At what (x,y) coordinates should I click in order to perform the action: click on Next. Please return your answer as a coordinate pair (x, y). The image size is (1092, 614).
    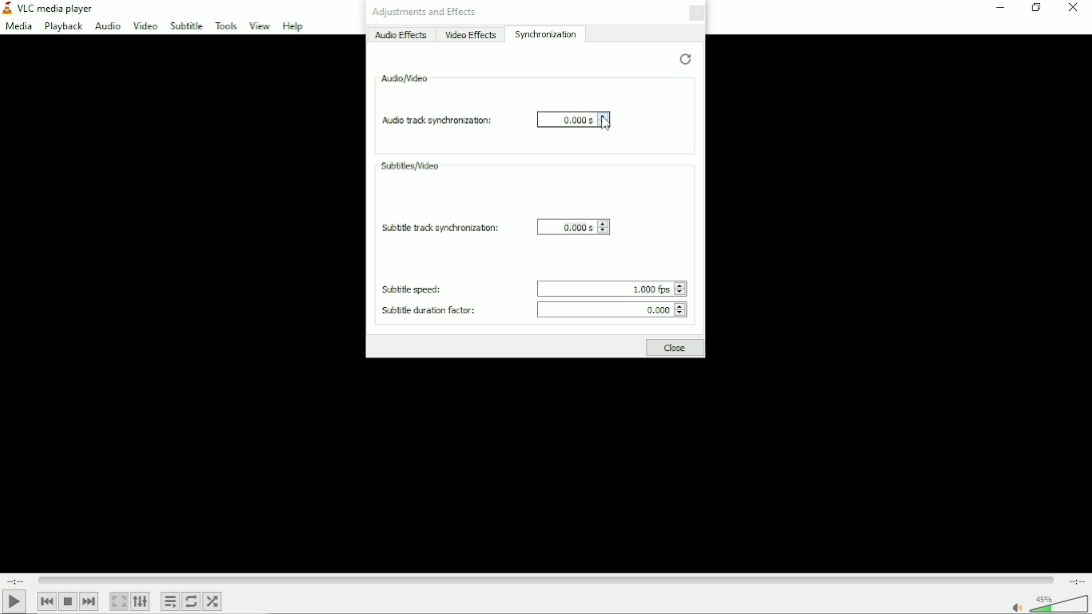
    Looking at the image, I should click on (90, 601).